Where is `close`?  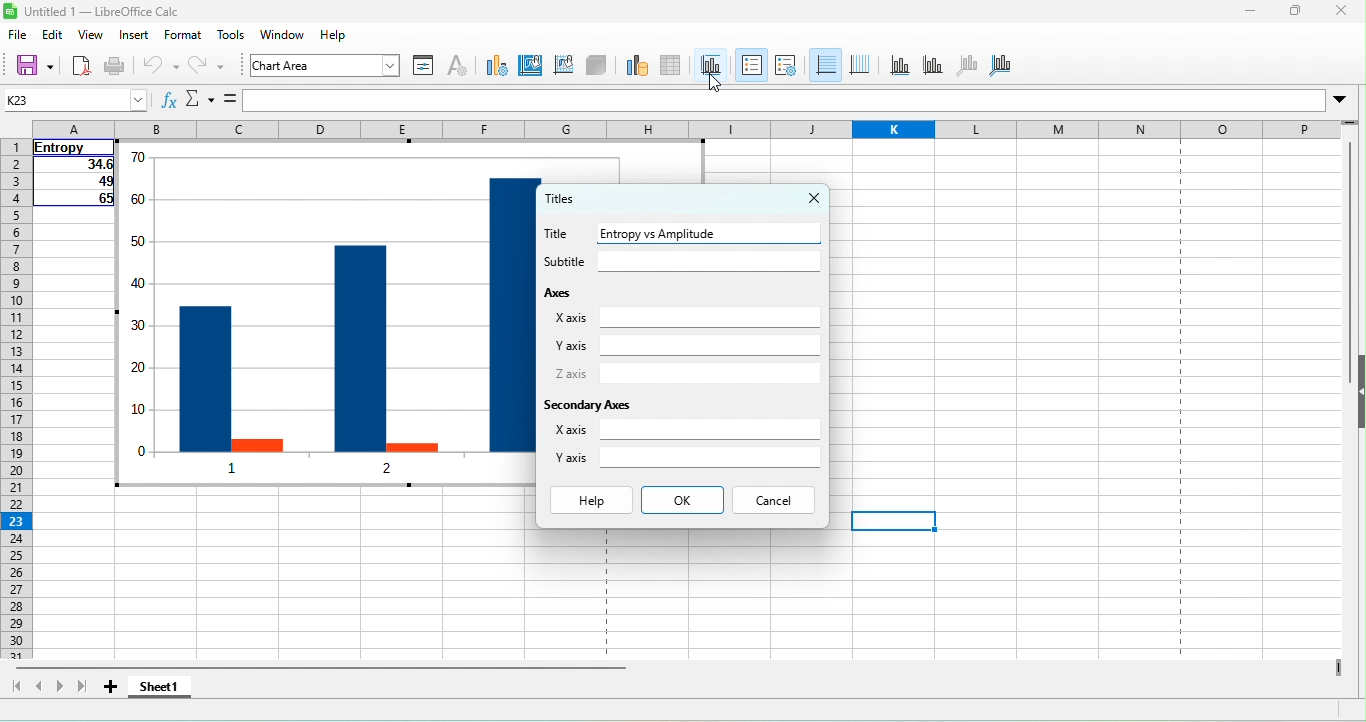 close is located at coordinates (804, 199).